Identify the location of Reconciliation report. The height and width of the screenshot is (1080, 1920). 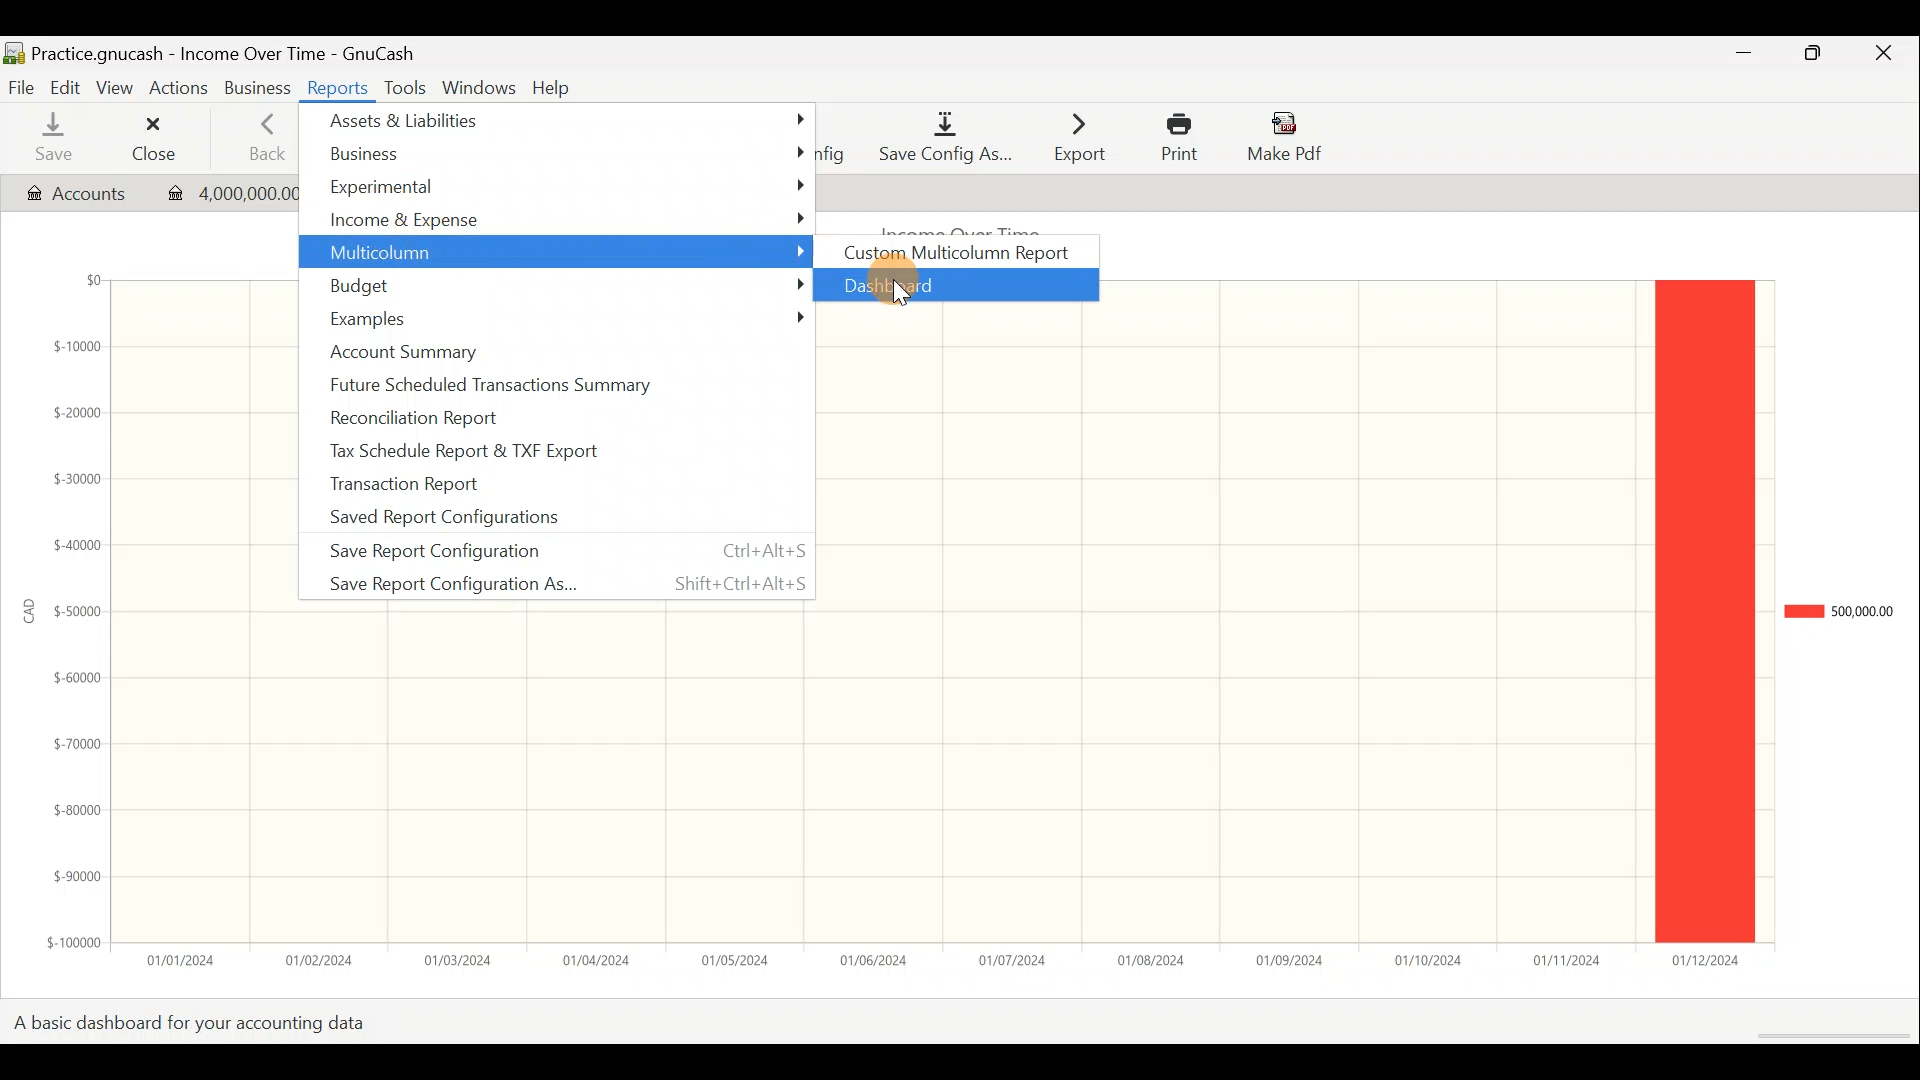
(543, 417).